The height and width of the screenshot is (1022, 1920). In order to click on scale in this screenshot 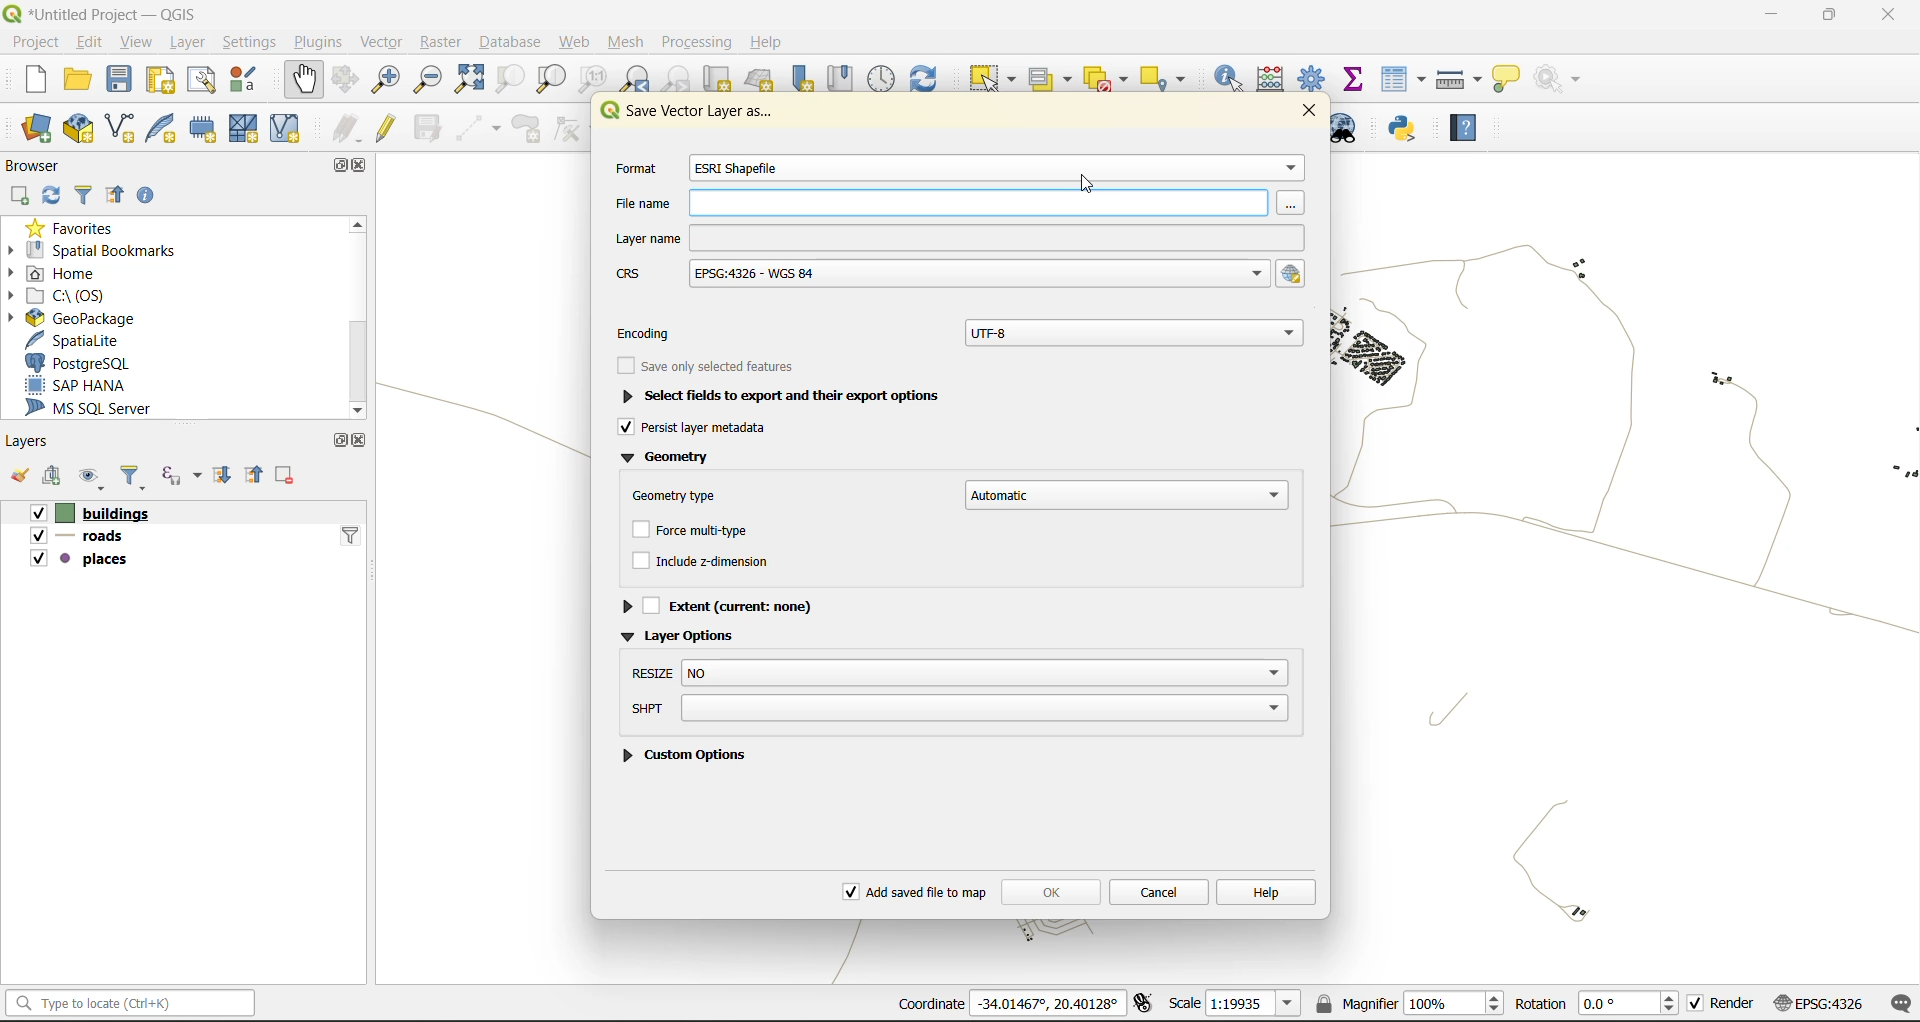, I will do `click(1236, 1004)`.